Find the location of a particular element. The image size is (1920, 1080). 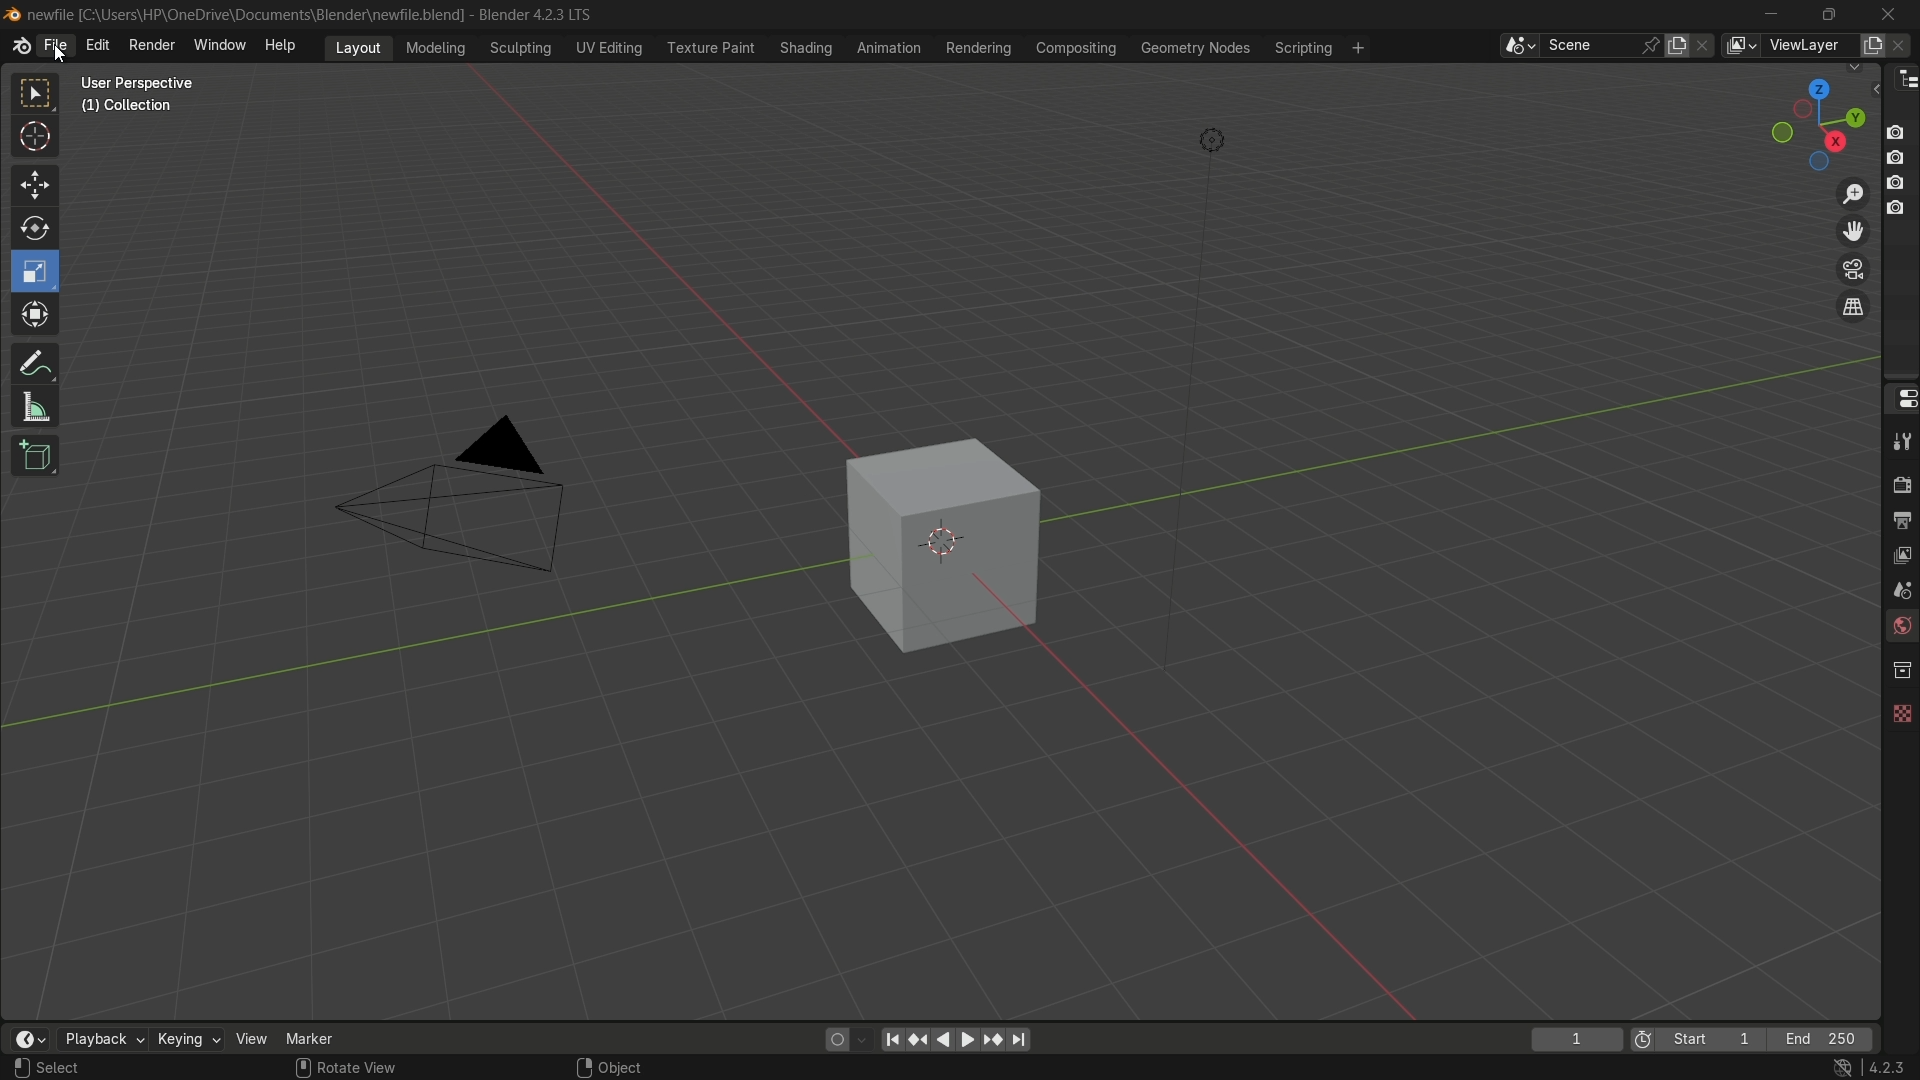

help menu is located at coordinates (285, 45).